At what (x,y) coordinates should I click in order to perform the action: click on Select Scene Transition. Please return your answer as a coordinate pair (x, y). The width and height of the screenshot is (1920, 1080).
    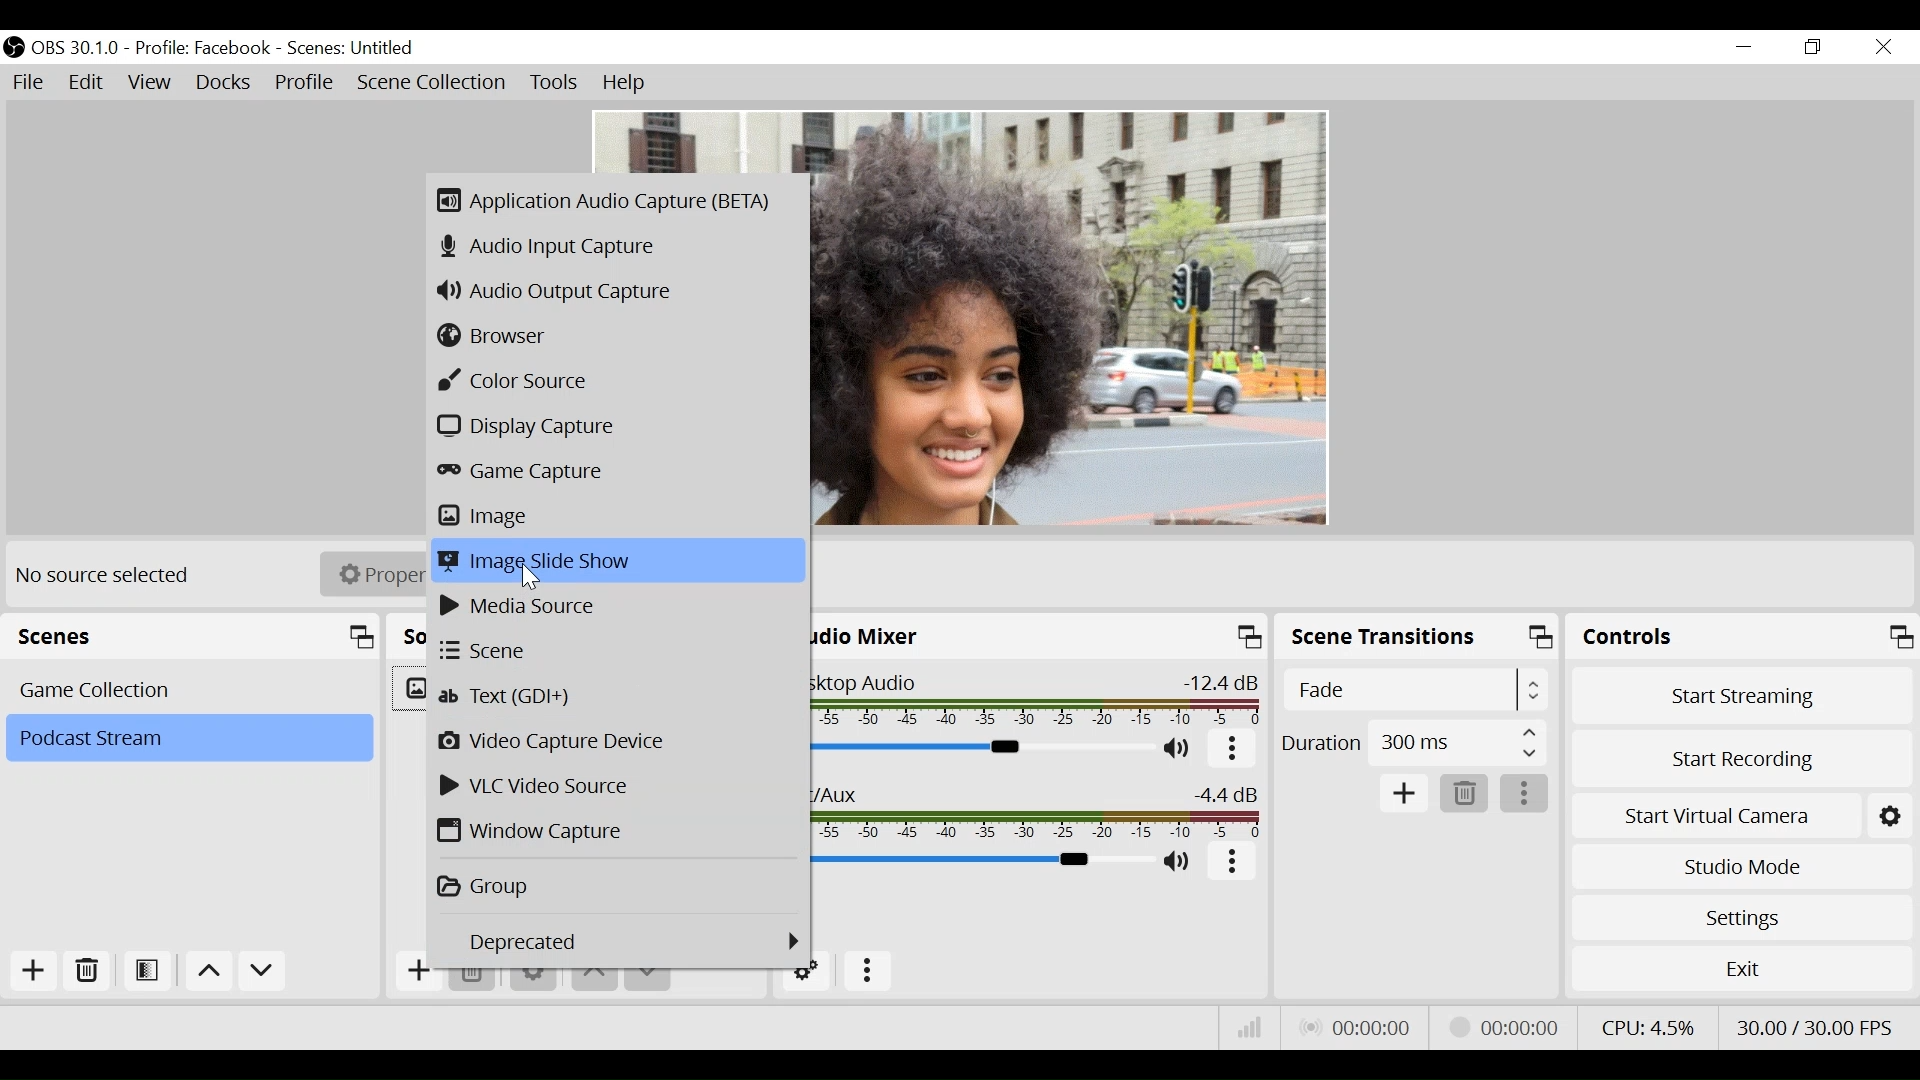
    Looking at the image, I should click on (1418, 691).